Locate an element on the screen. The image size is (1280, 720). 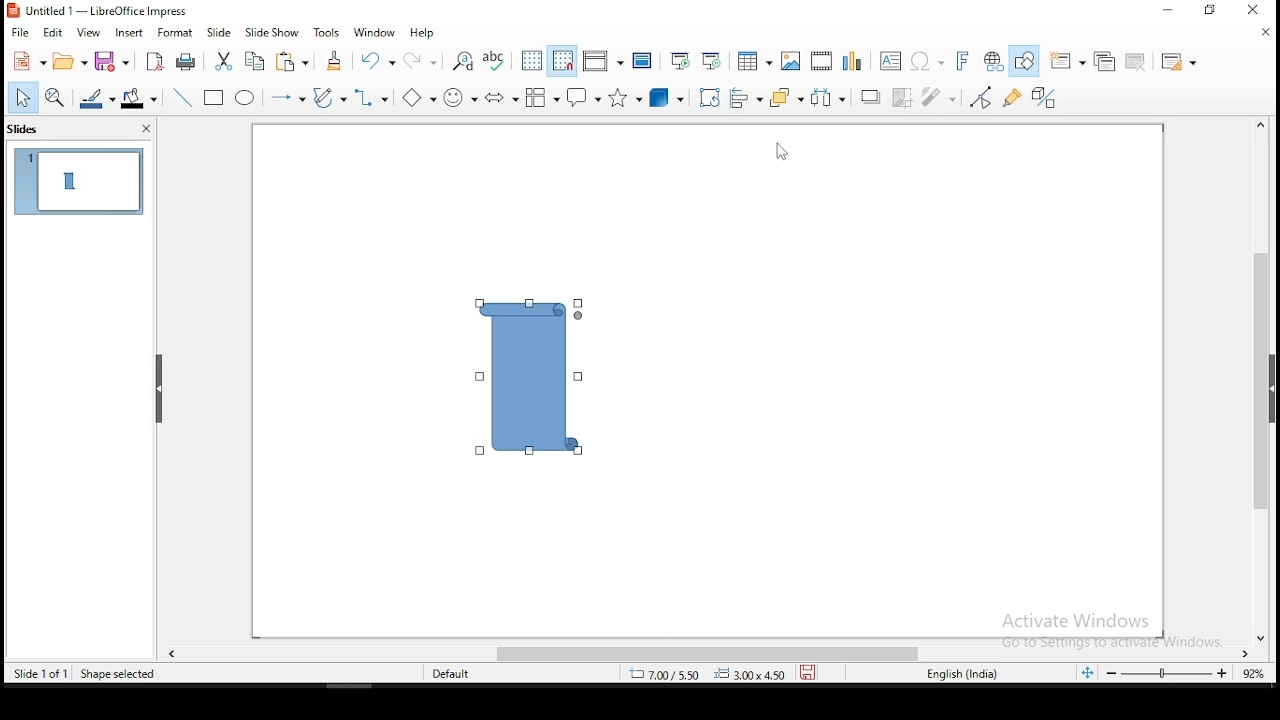
export as pdf is located at coordinates (154, 61).